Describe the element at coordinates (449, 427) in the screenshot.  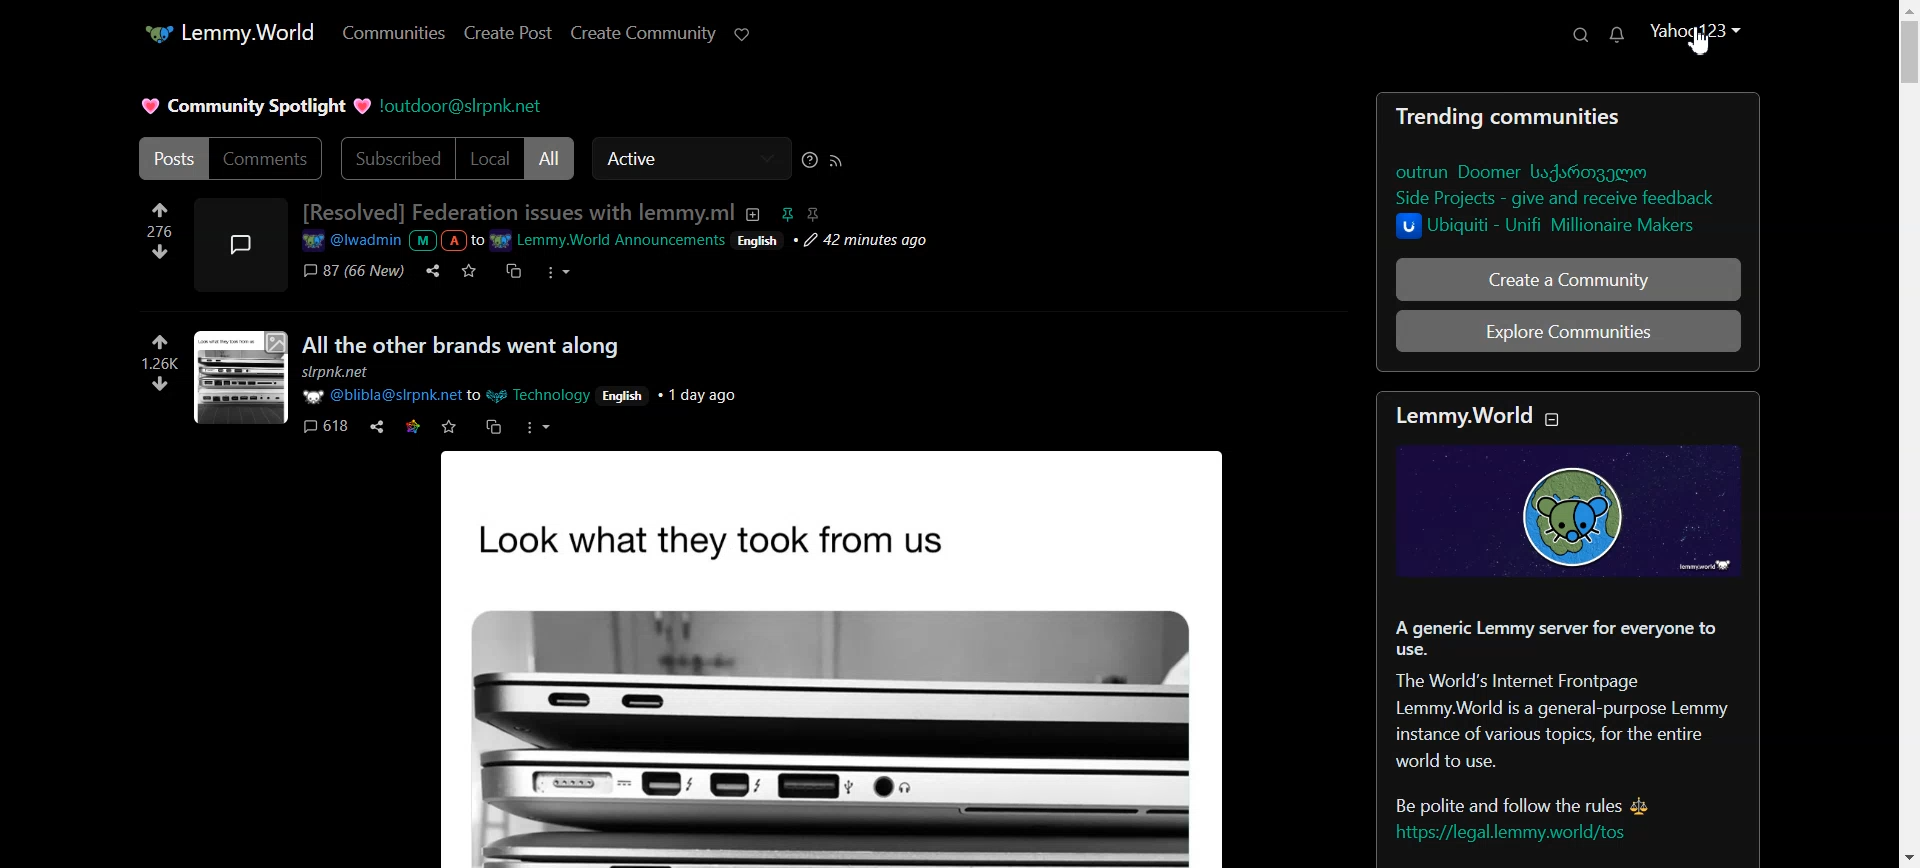
I see `w` at that location.